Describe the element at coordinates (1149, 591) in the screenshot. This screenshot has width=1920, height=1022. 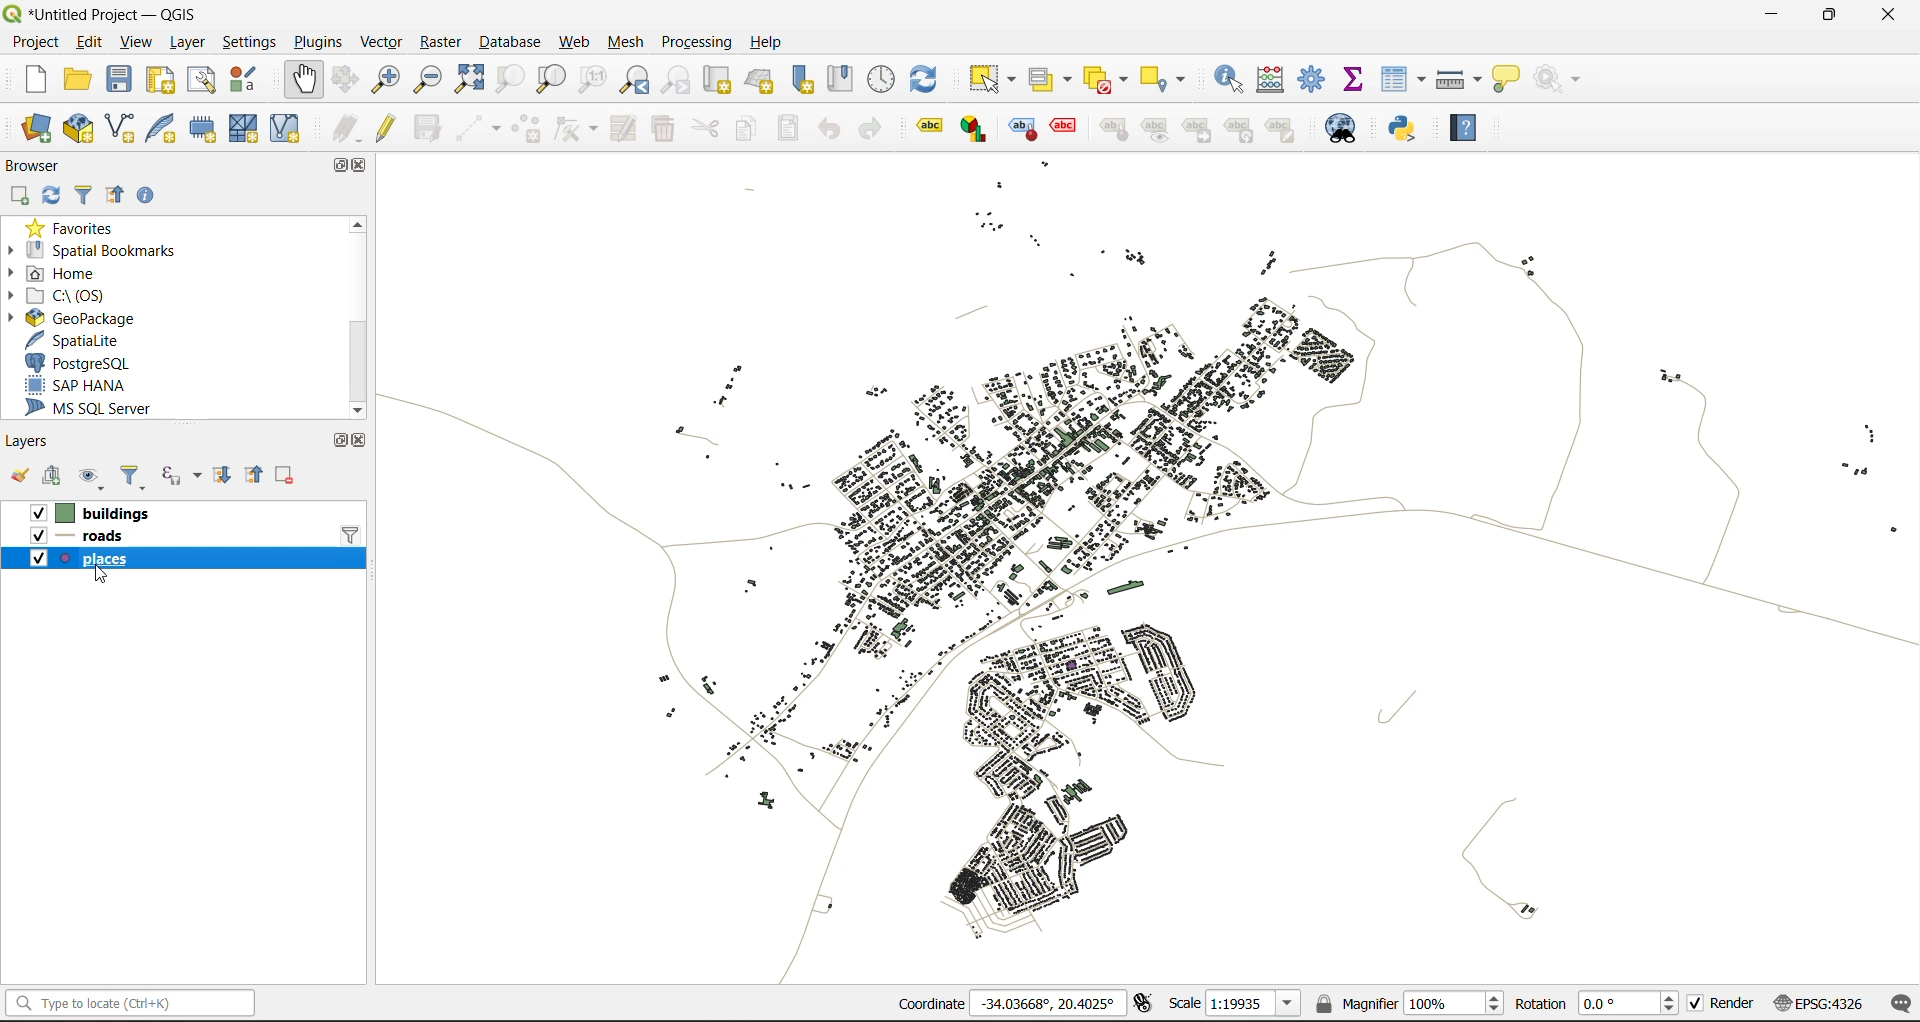
I see `map` at that location.